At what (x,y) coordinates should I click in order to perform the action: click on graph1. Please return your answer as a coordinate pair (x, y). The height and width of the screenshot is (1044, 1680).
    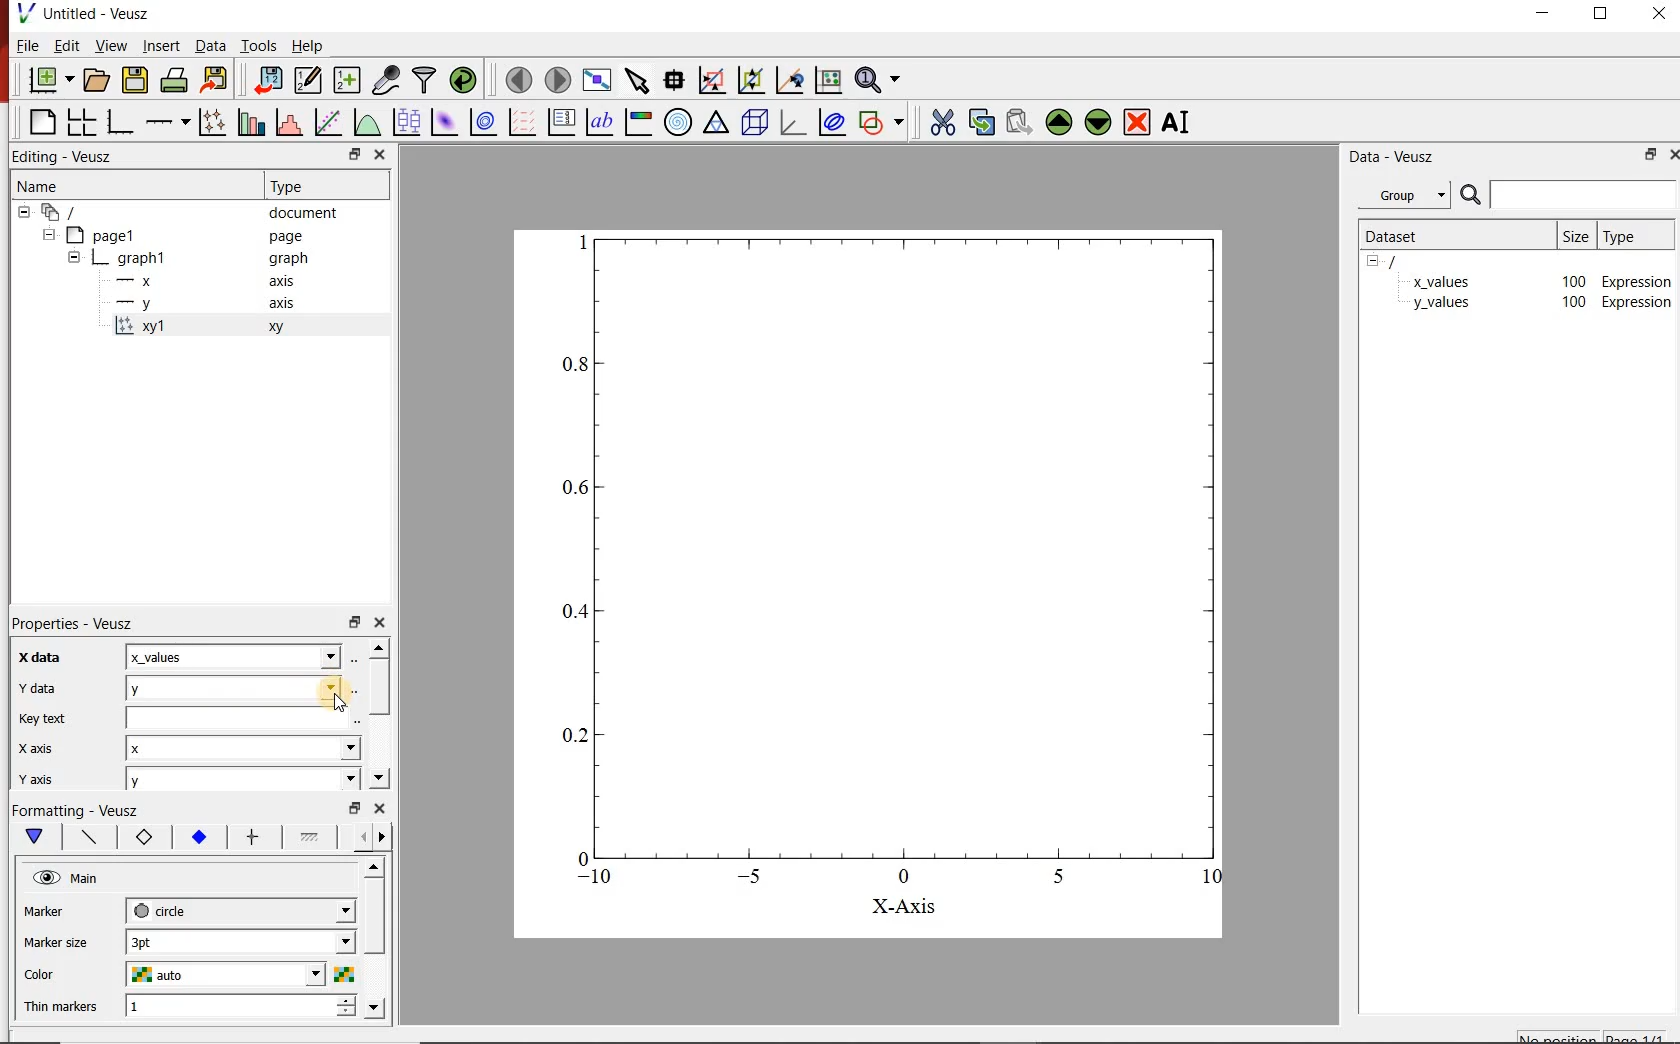
    Looking at the image, I should click on (144, 257).